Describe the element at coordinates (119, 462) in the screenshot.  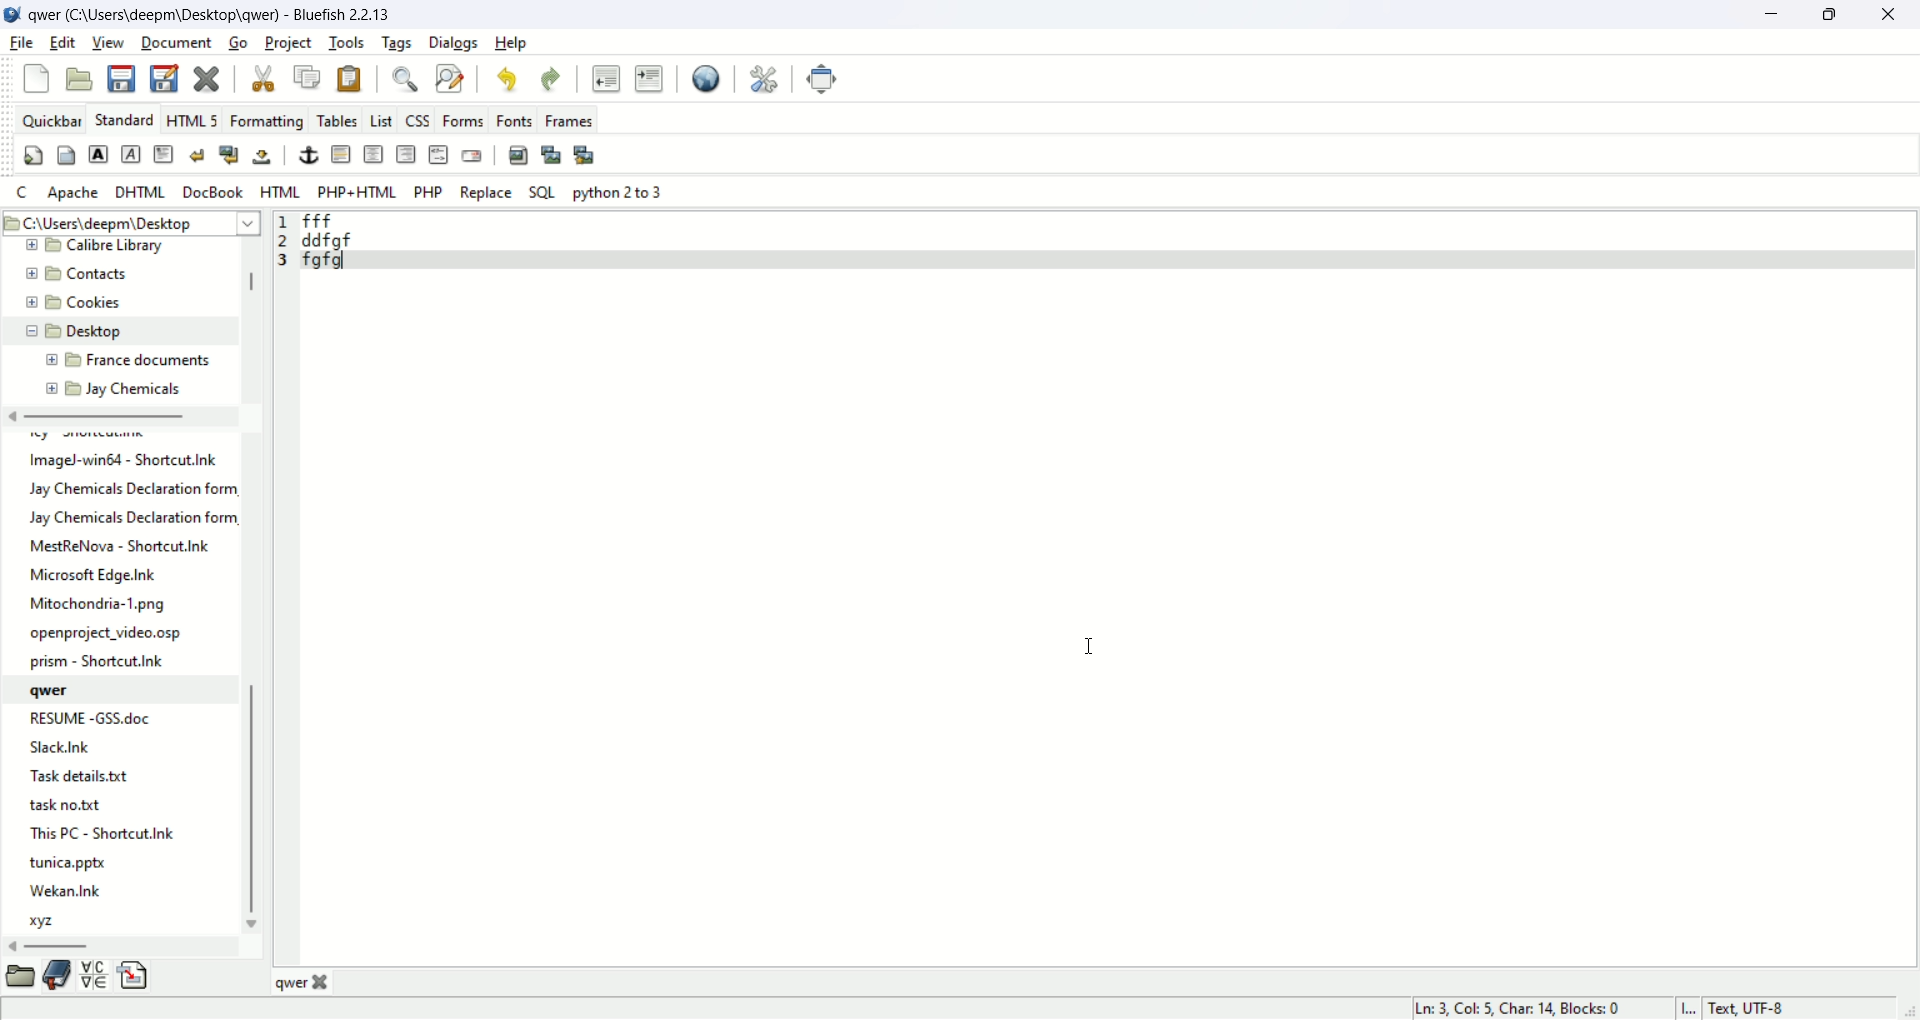
I see `file` at that location.